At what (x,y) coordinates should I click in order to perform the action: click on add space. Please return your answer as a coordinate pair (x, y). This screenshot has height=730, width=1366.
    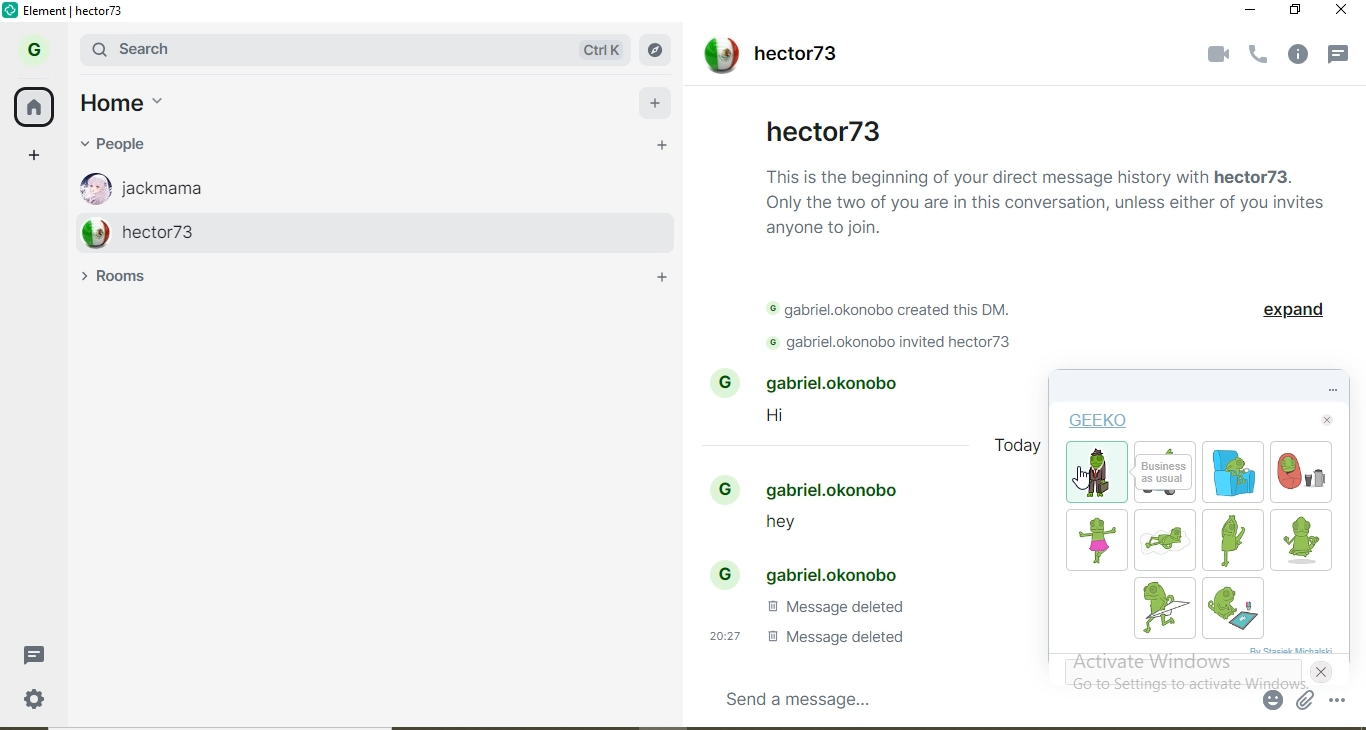
    Looking at the image, I should click on (35, 153).